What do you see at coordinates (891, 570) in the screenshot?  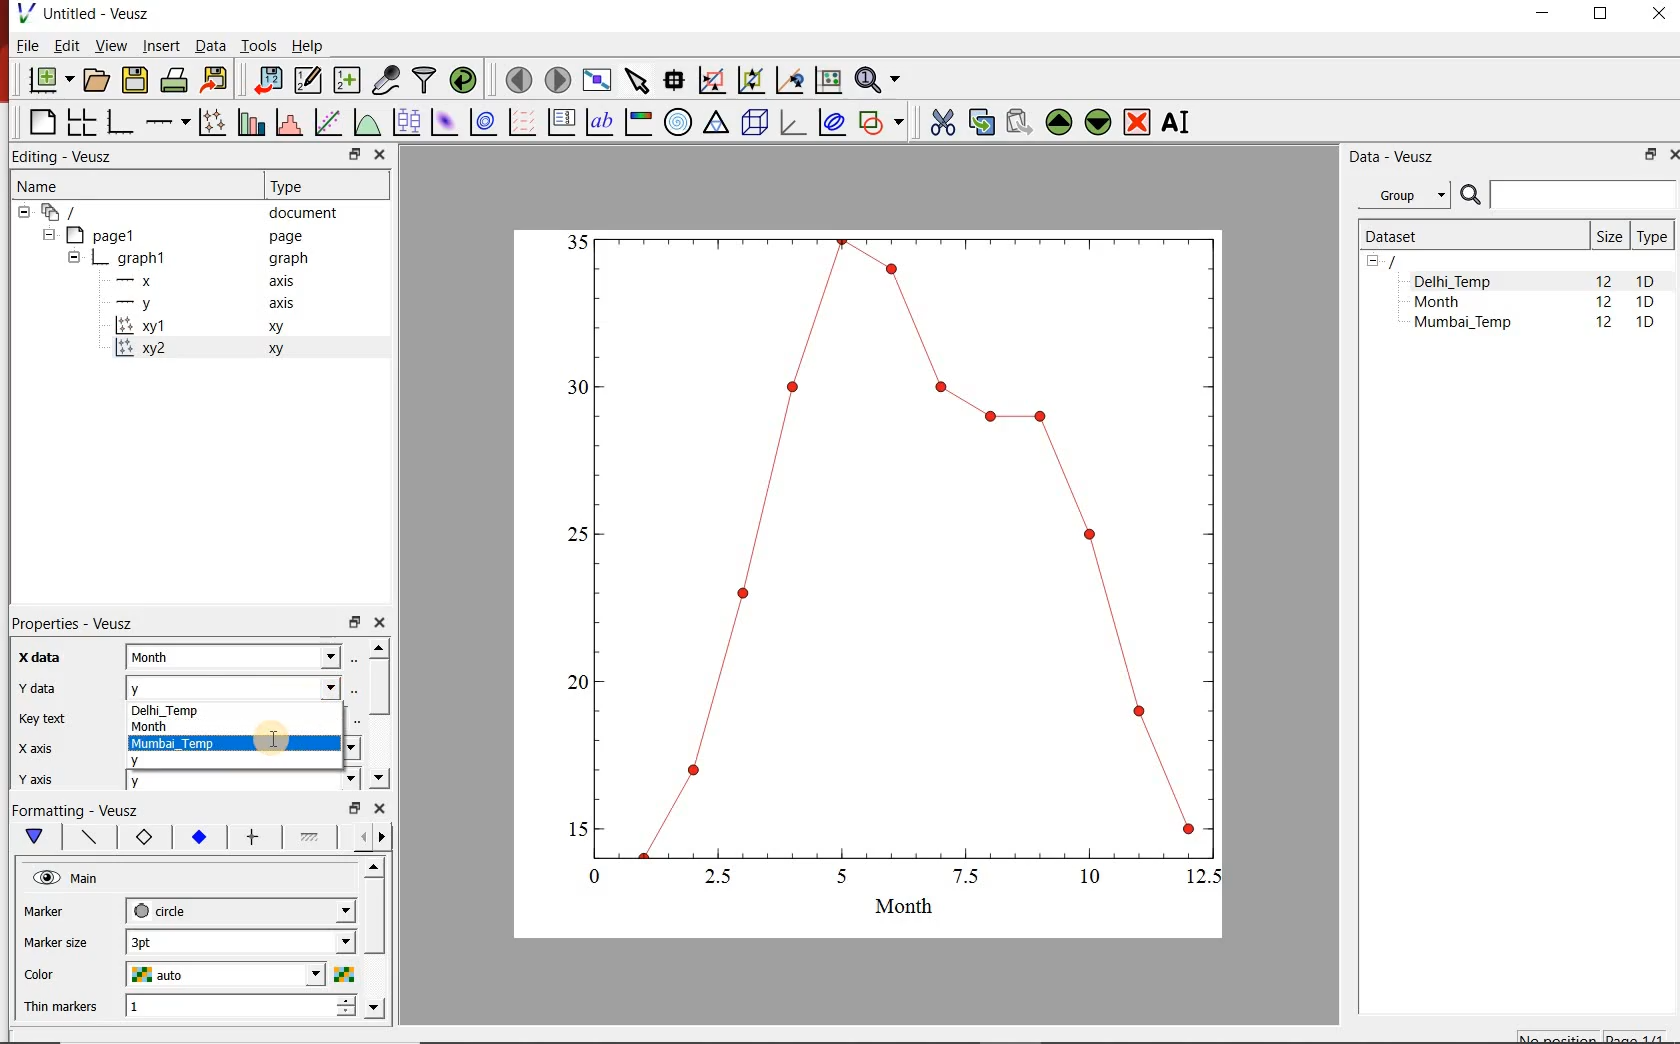 I see `graph1` at bounding box center [891, 570].